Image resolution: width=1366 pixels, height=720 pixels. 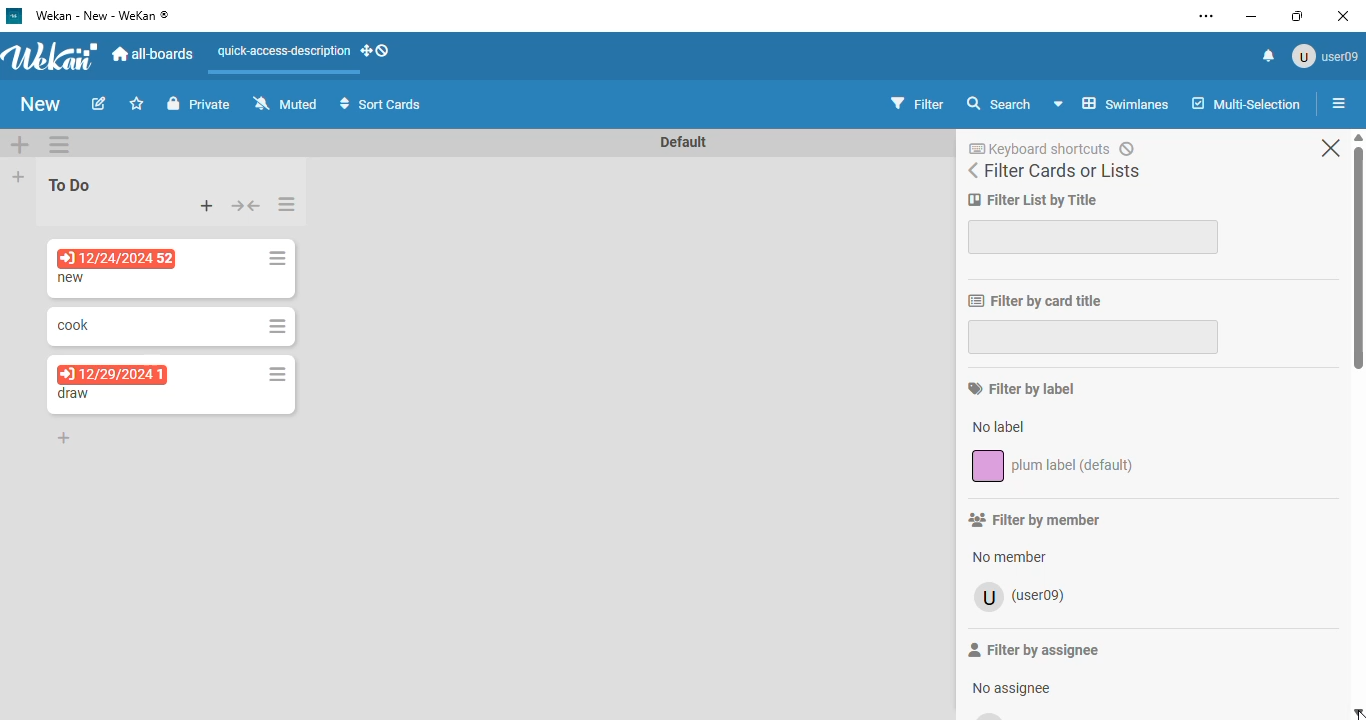 I want to click on quick-access-description, so click(x=283, y=51).